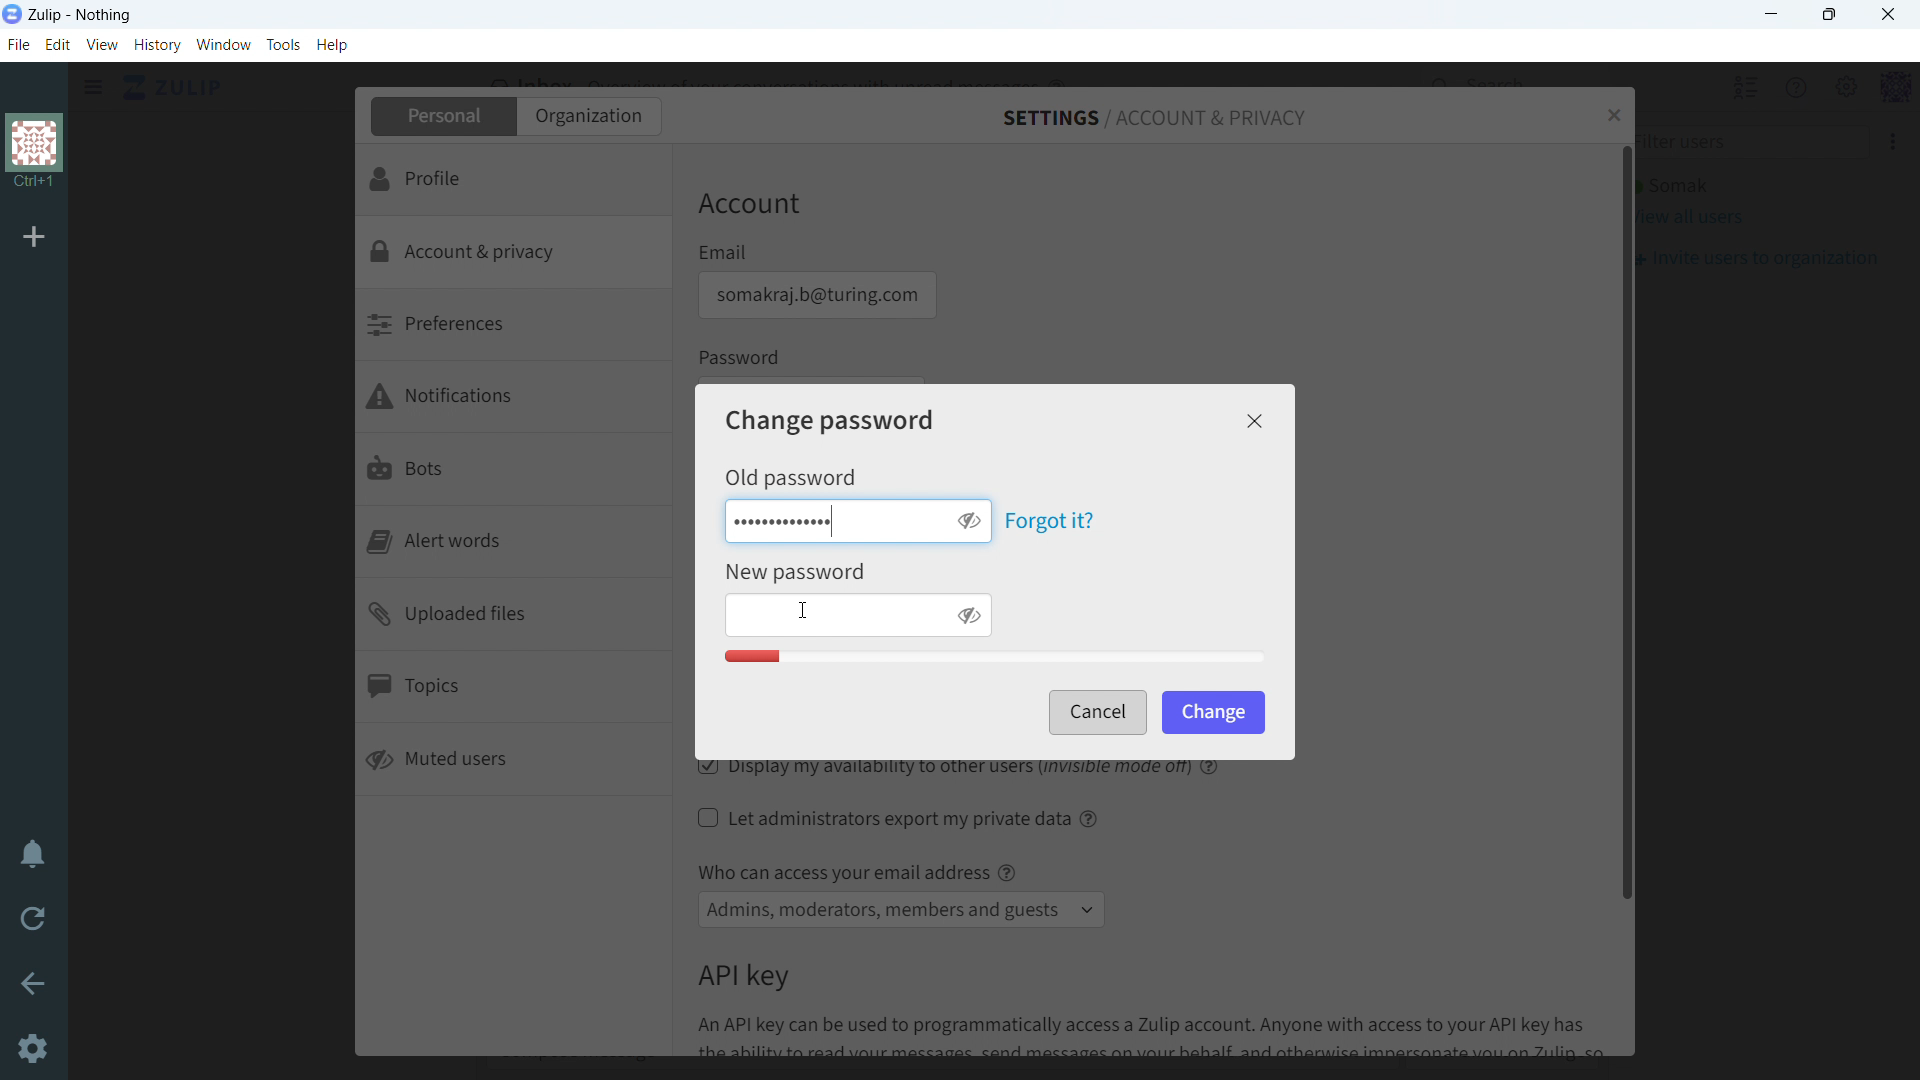 The image size is (1920, 1080). What do you see at coordinates (968, 614) in the screenshot?
I see `toggle visibility` at bounding box center [968, 614].